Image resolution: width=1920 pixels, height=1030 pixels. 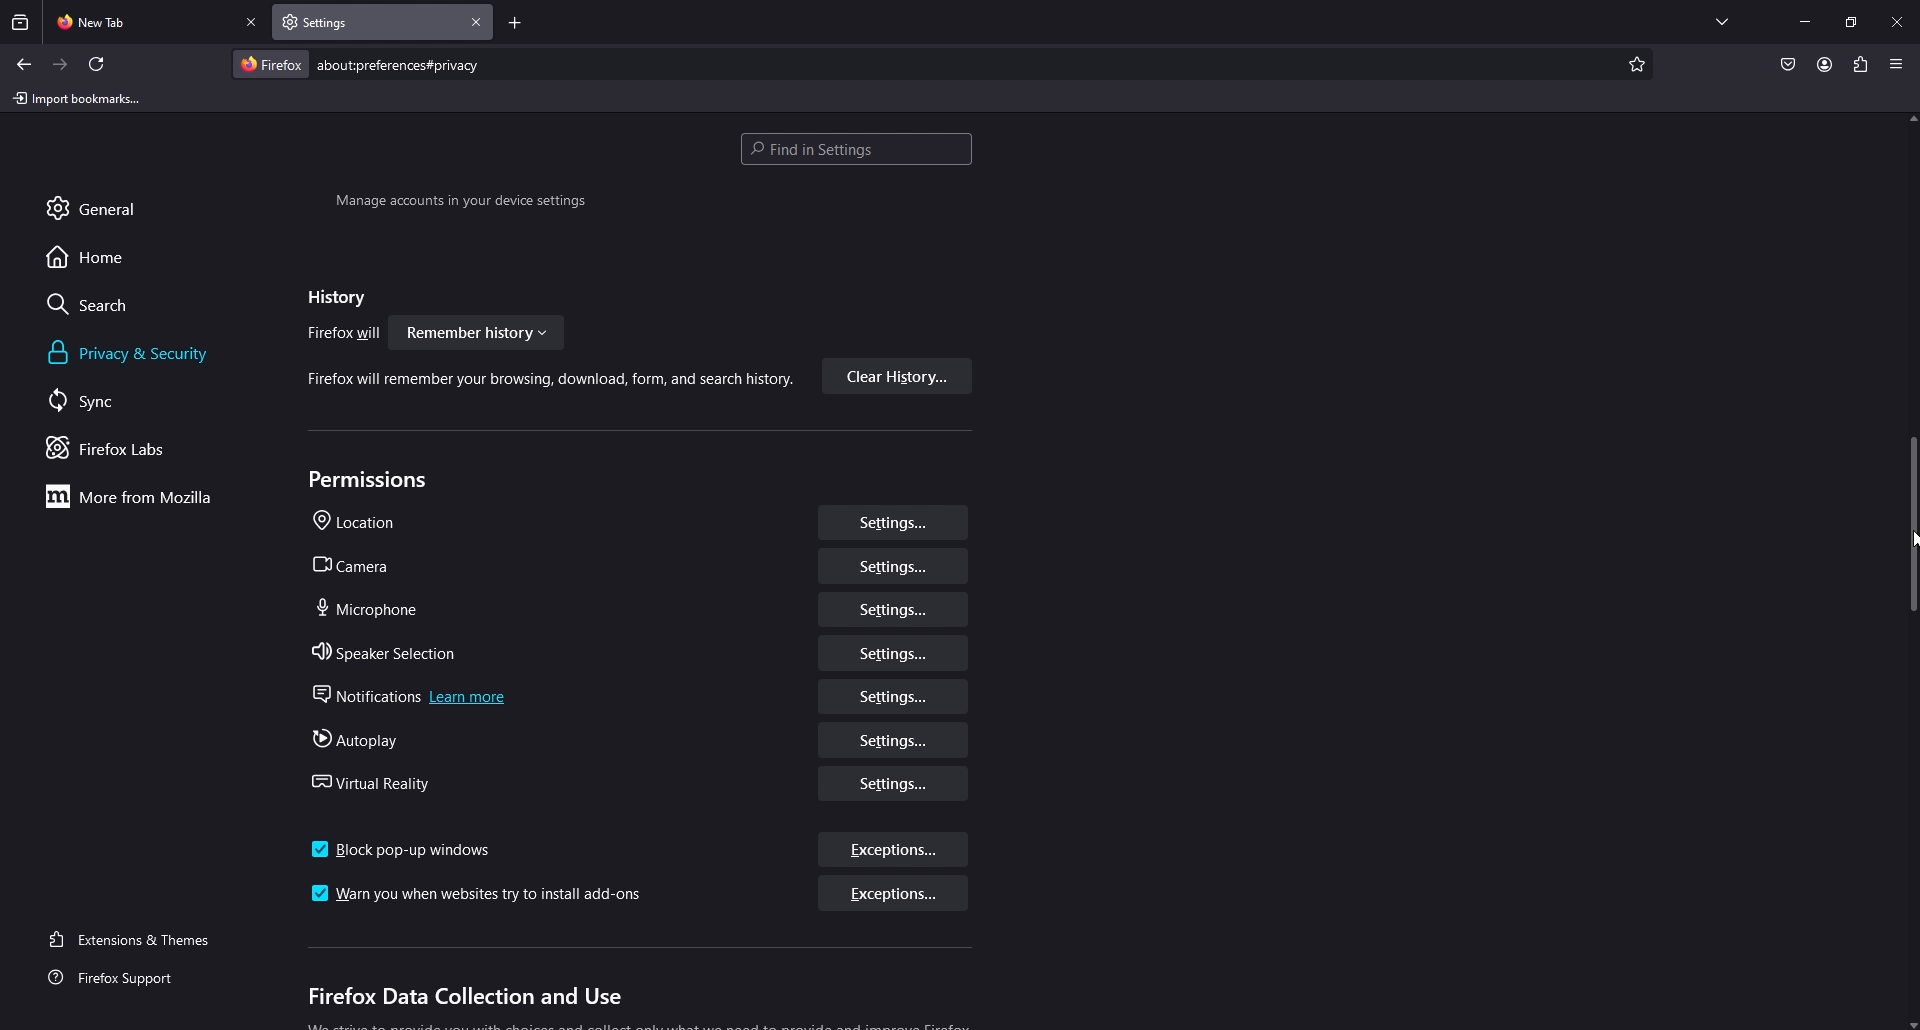 What do you see at coordinates (104, 400) in the screenshot?
I see `sync` at bounding box center [104, 400].